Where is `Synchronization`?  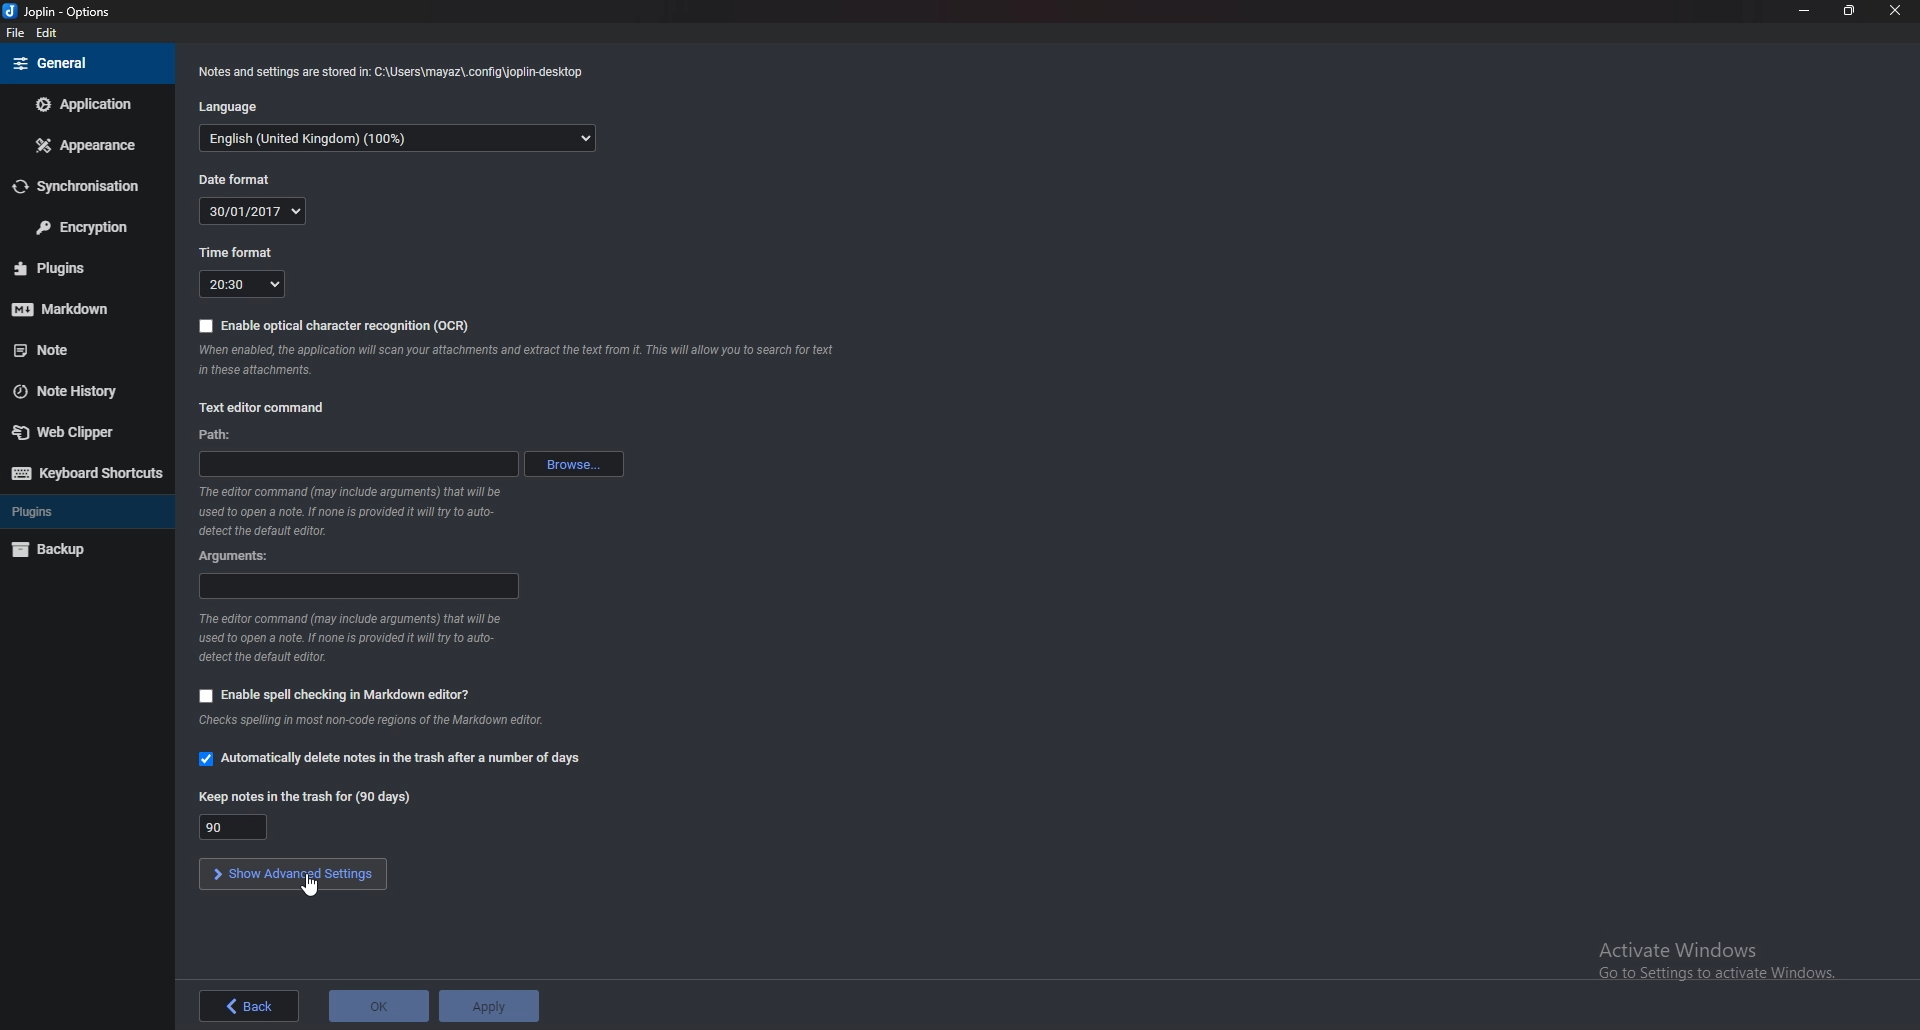 Synchronization is located at coordinates (84, 186).